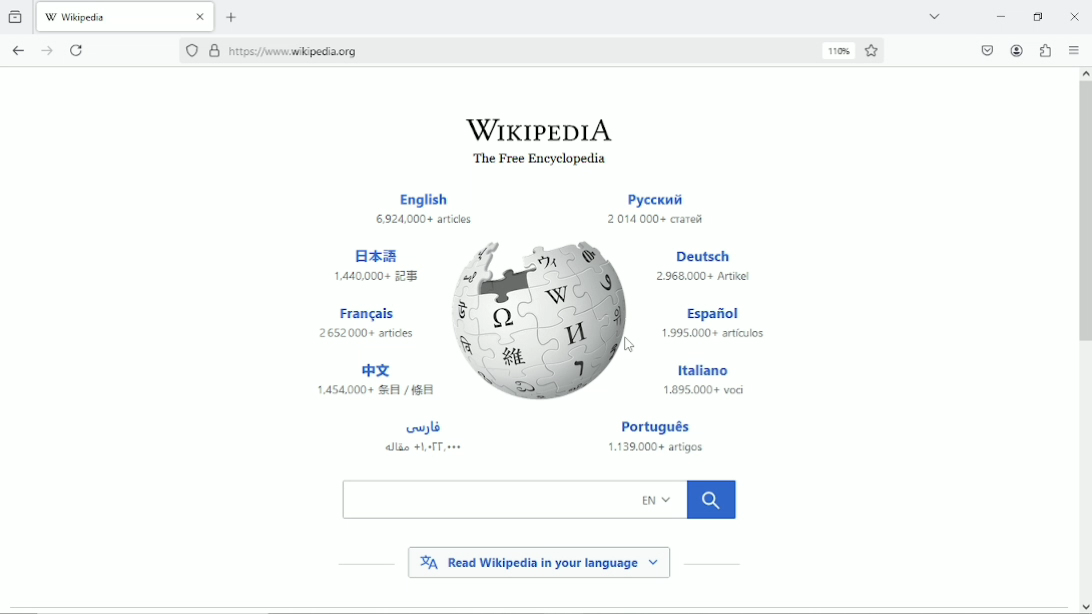 The height and width of the screenshot is (614, 1092). What do you see at coordinates (79, 49) in the screenshot?
I see `reload current page` at bounding box center [79, 49].